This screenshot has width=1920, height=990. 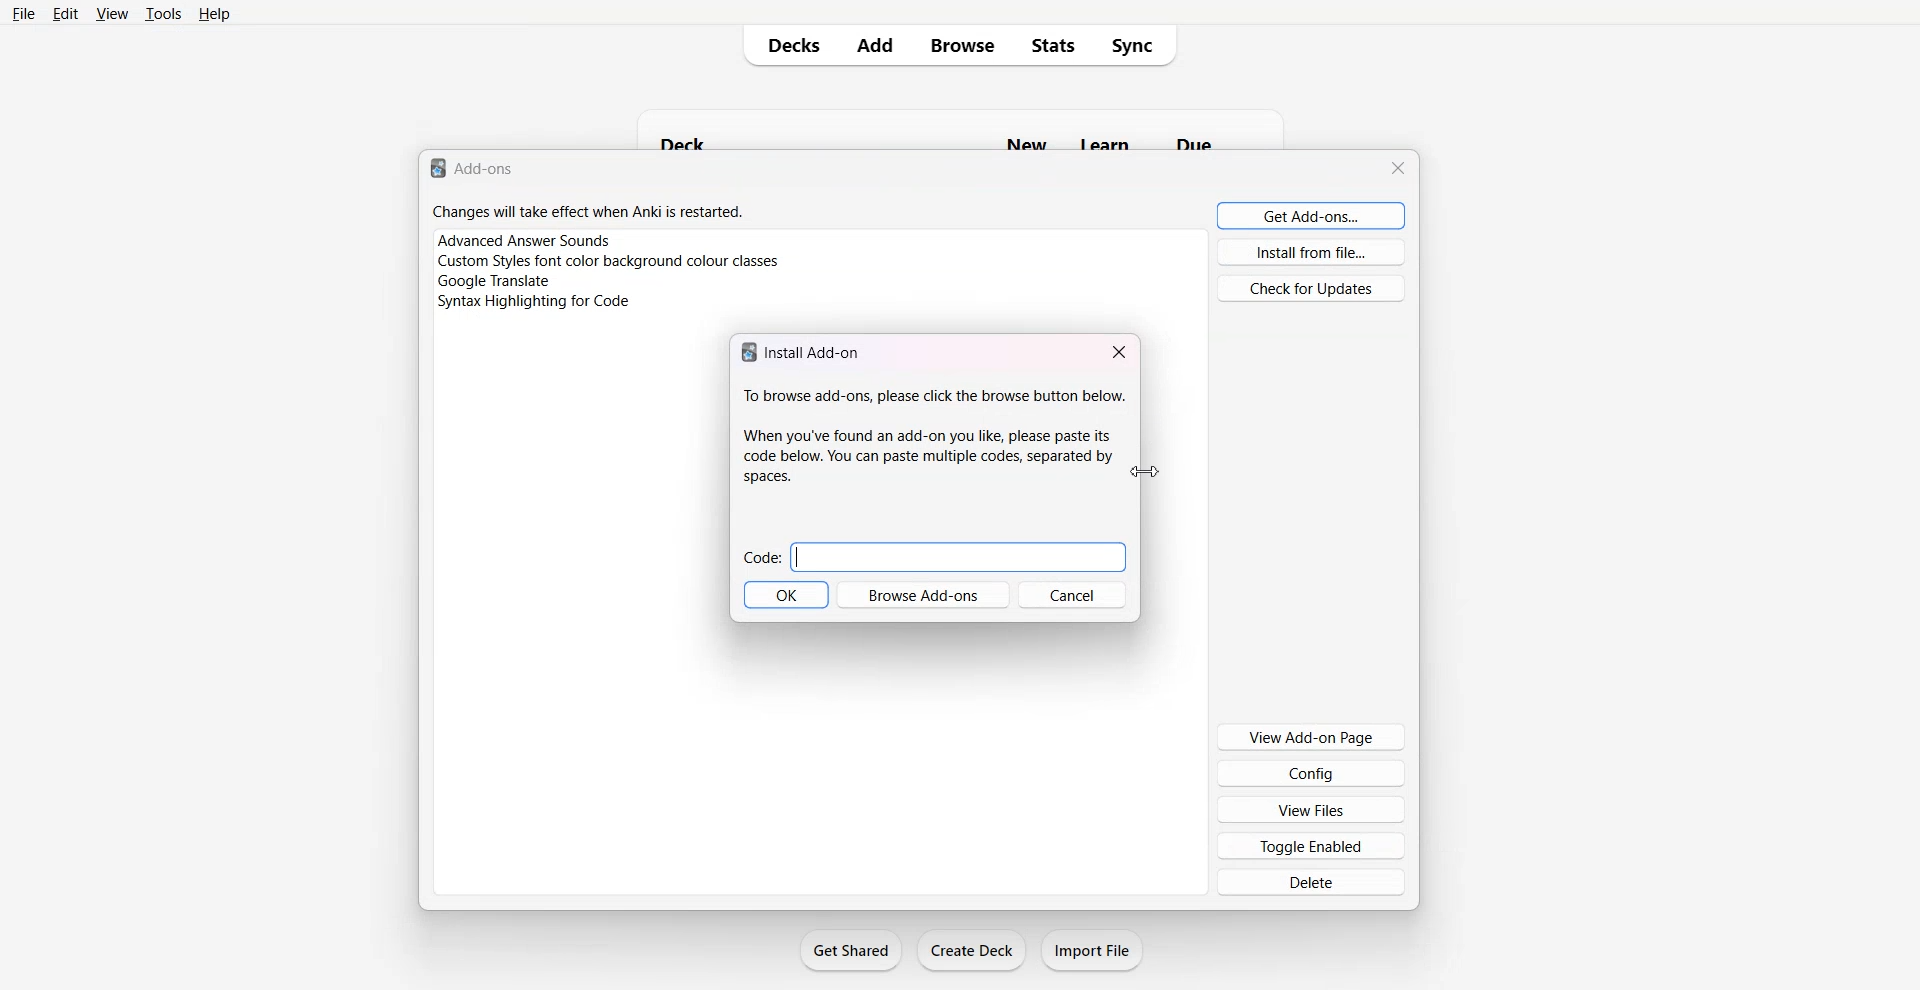 I want to click on Browse Add-ons, so click(x=923, y=595).